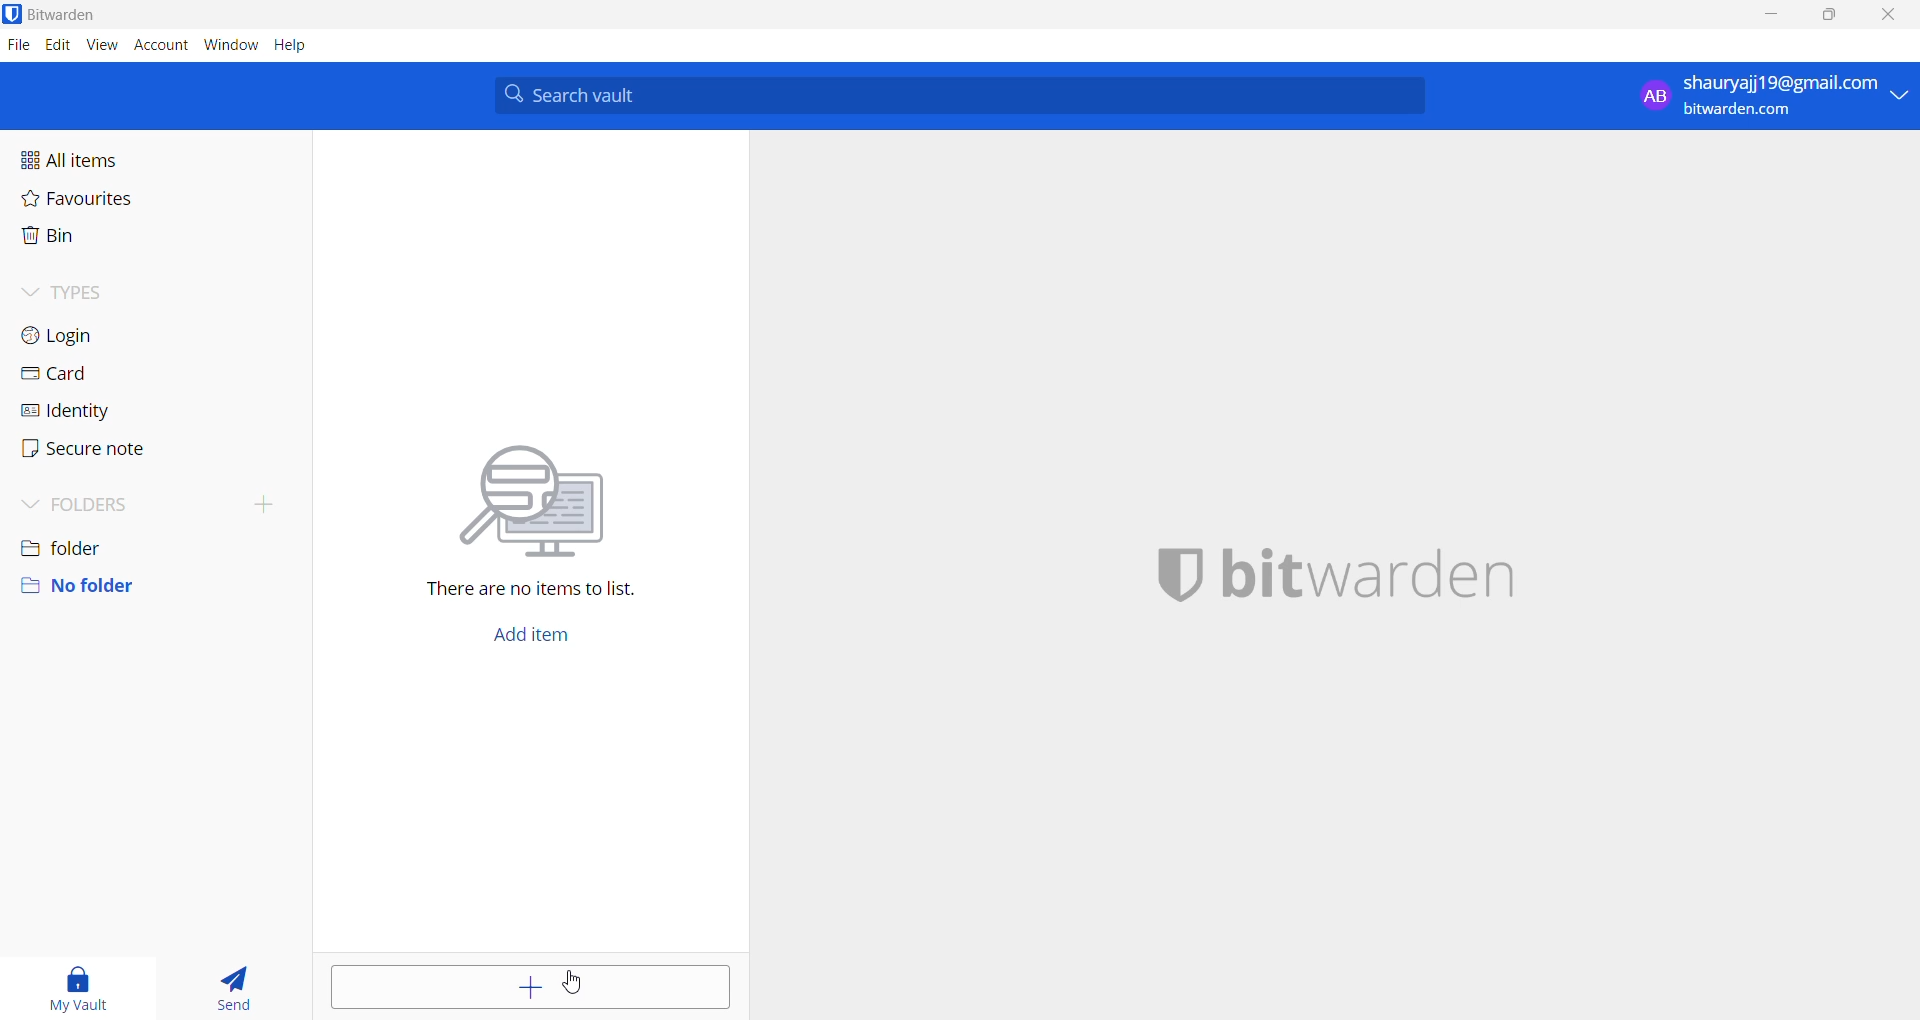  I want to click on profile: shauryajj19@gmail.com, so click(1768, 99).